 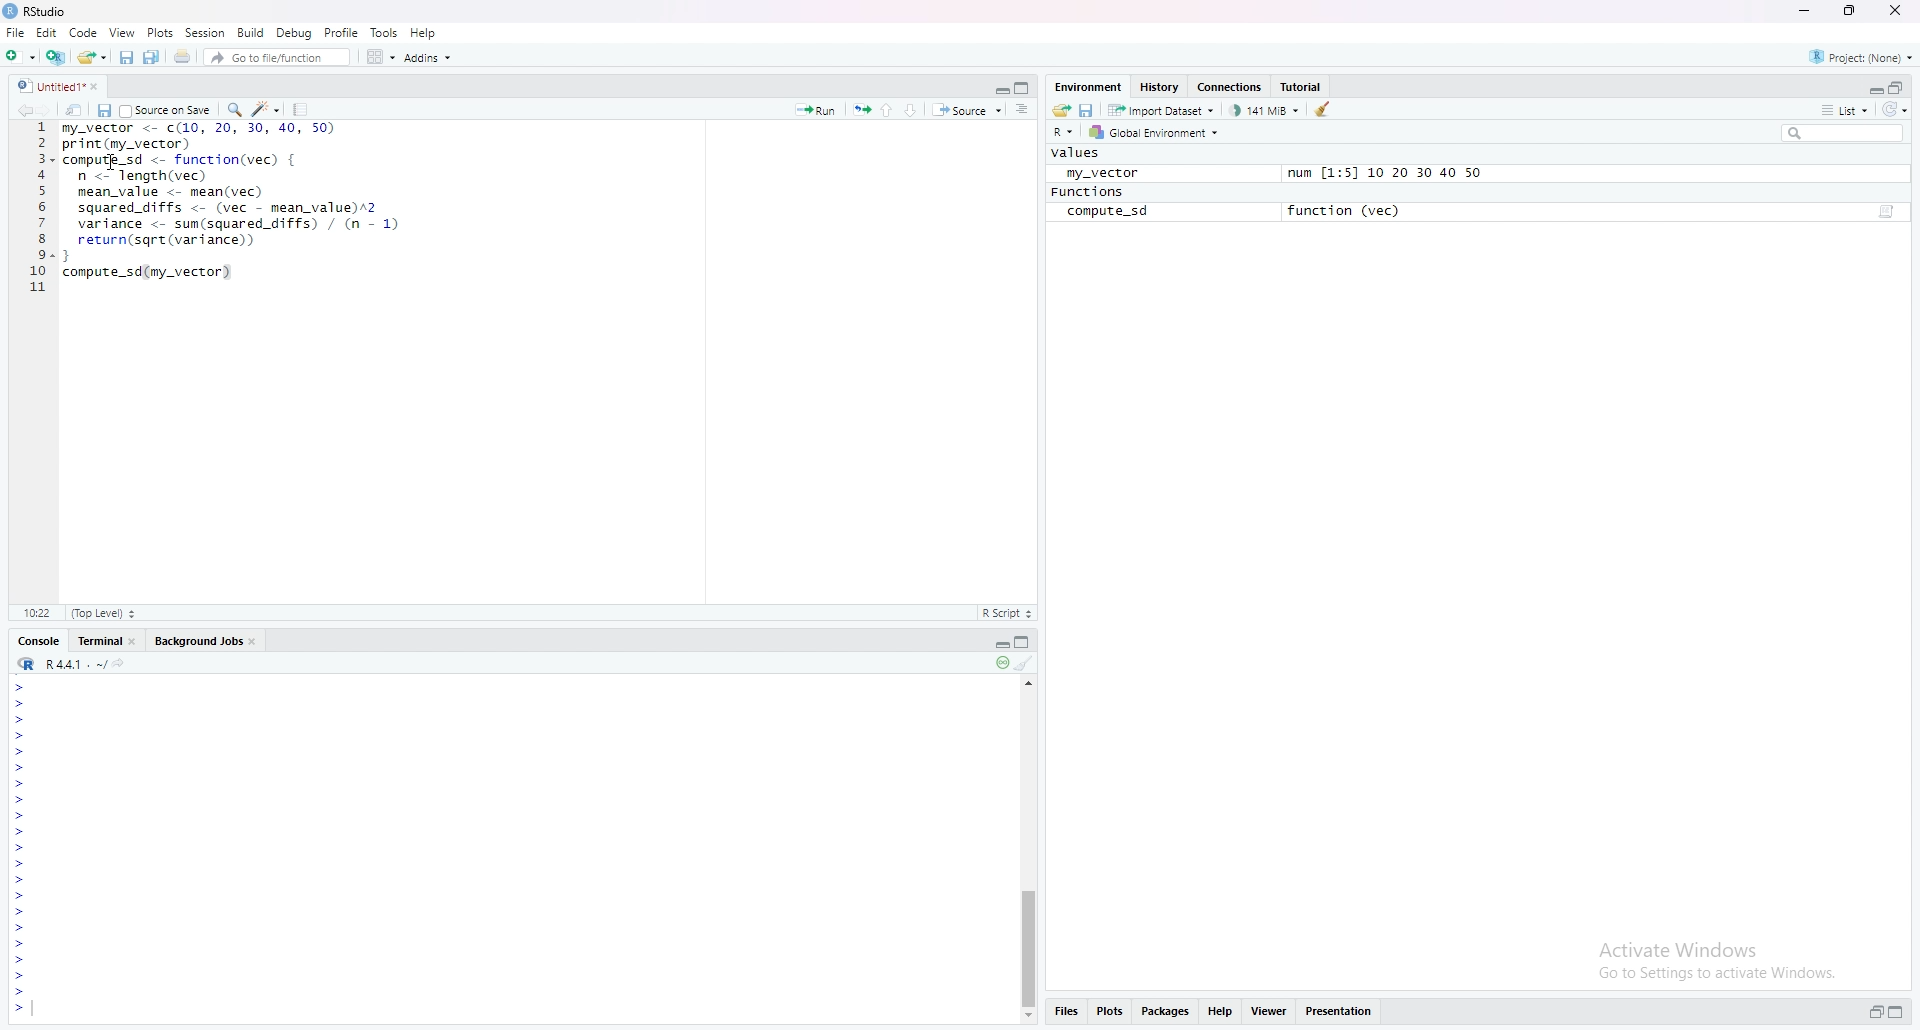 What do you see at coordinates (342, 32) in the screenshot?
I see `Profile` at bounding box center [342, 32].